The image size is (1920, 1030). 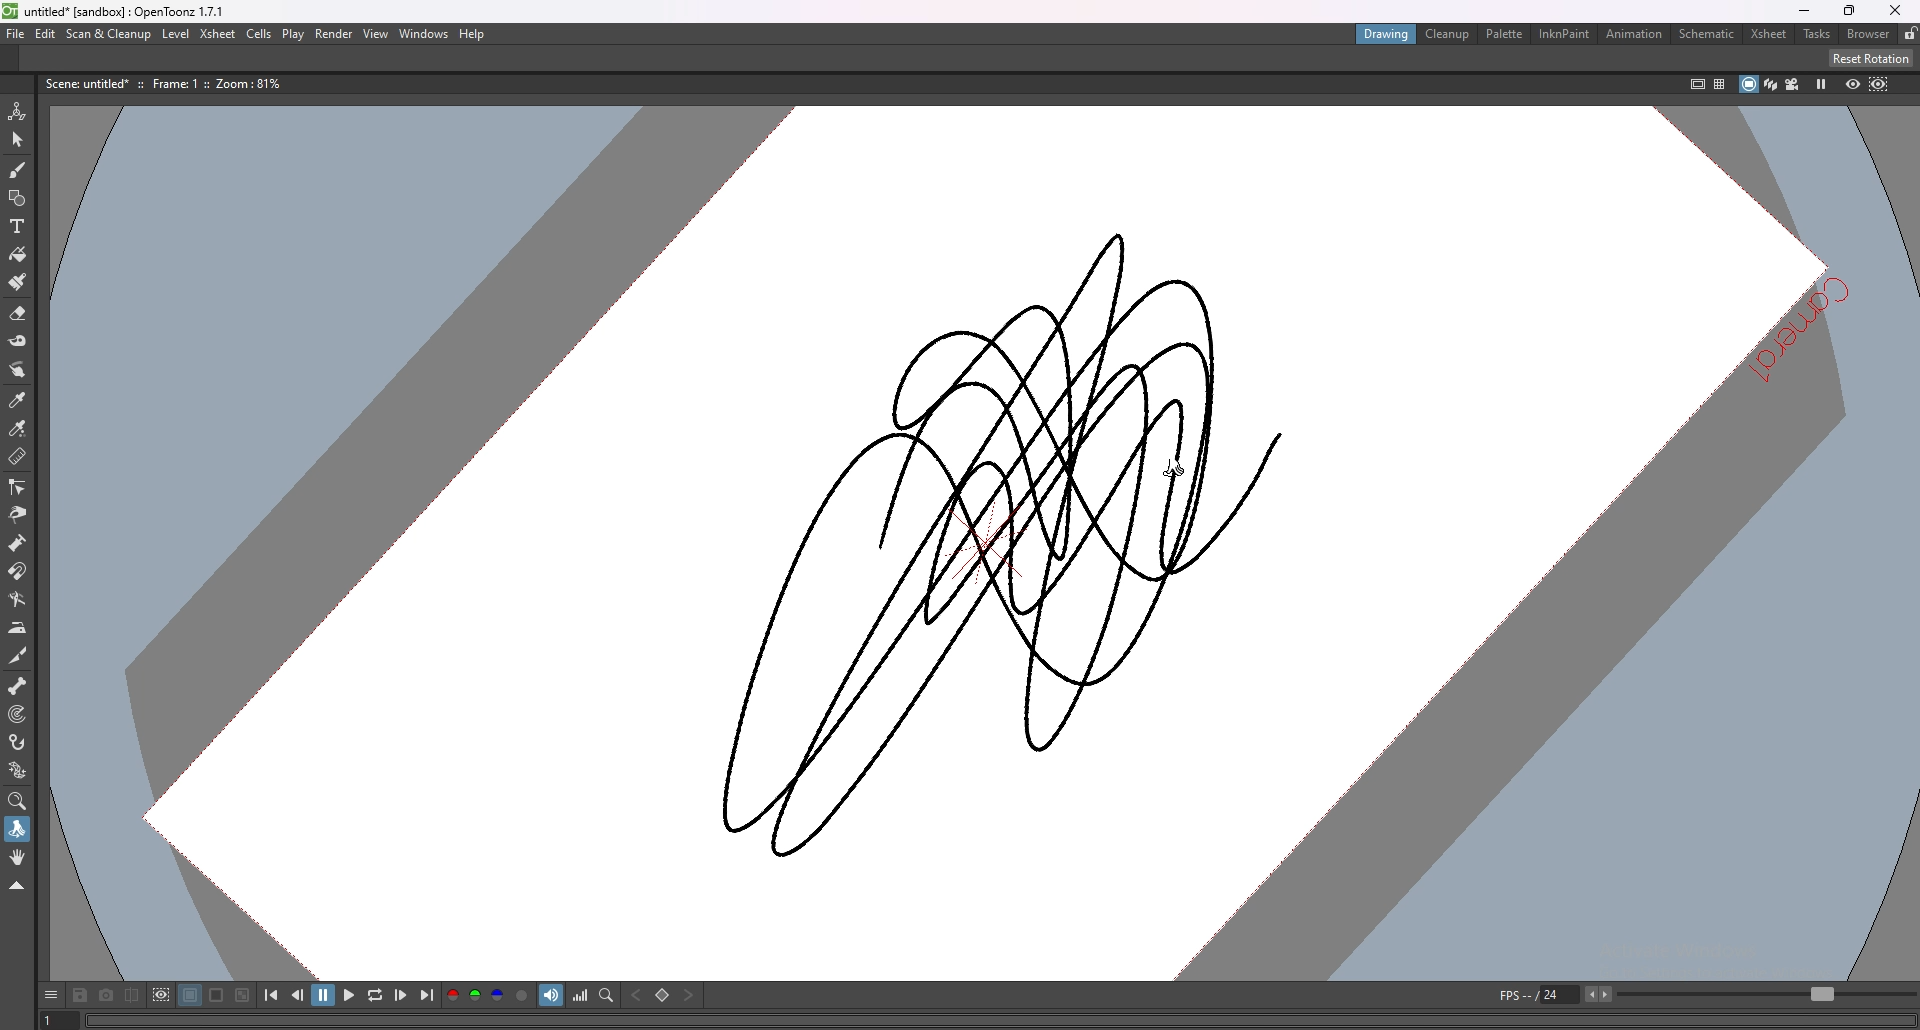 What do you see at coordinates (294, 33) in the screenshot?
I see `play` at bounding box center [294, 33].